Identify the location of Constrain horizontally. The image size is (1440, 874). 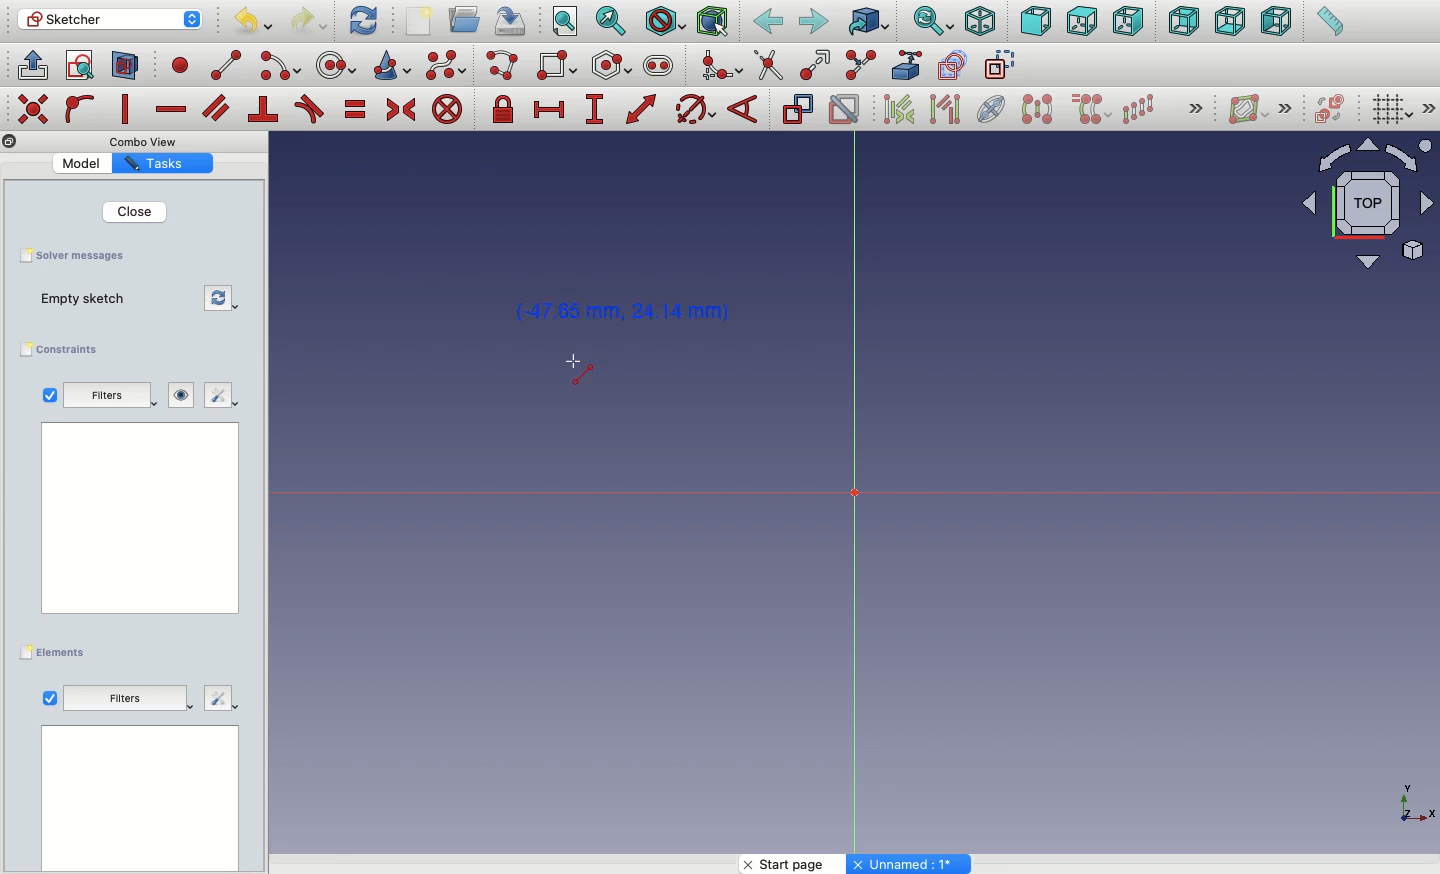
(170, 111).